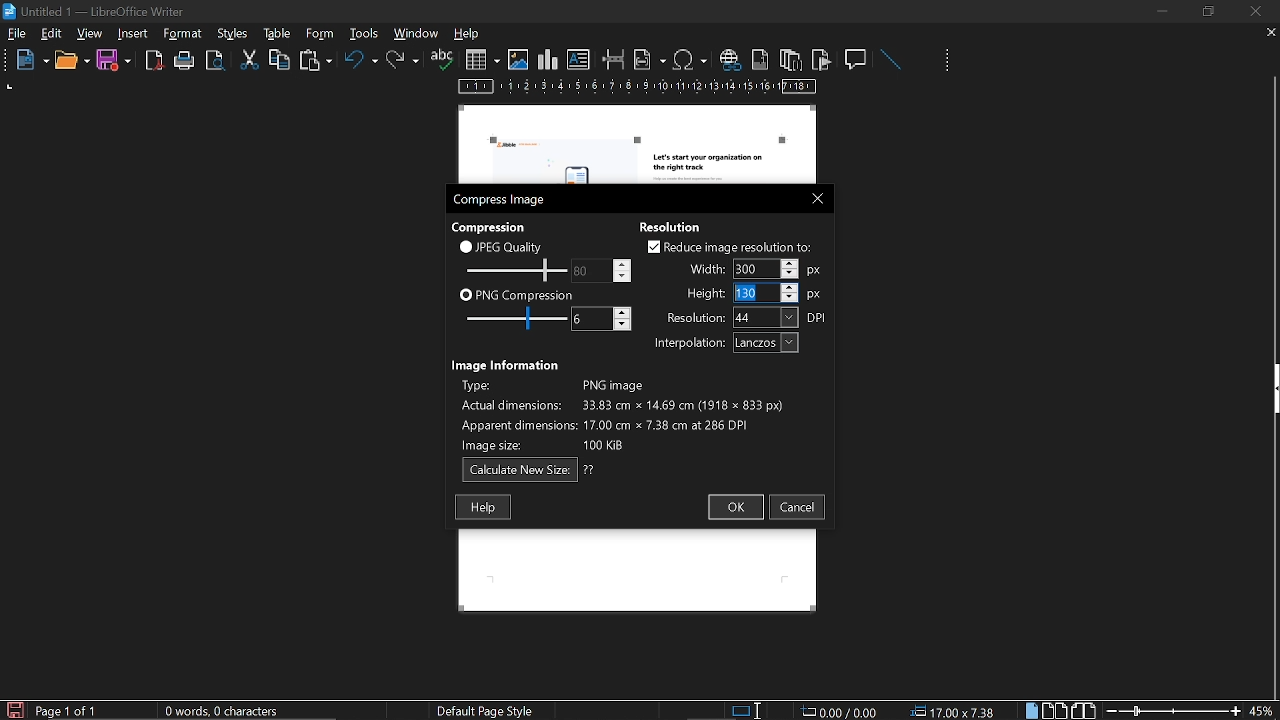 This screenshot has width=1280, height=720. Describe the element at coordinates (1271, 34) in the screenshot. I see `close tab` at that location.